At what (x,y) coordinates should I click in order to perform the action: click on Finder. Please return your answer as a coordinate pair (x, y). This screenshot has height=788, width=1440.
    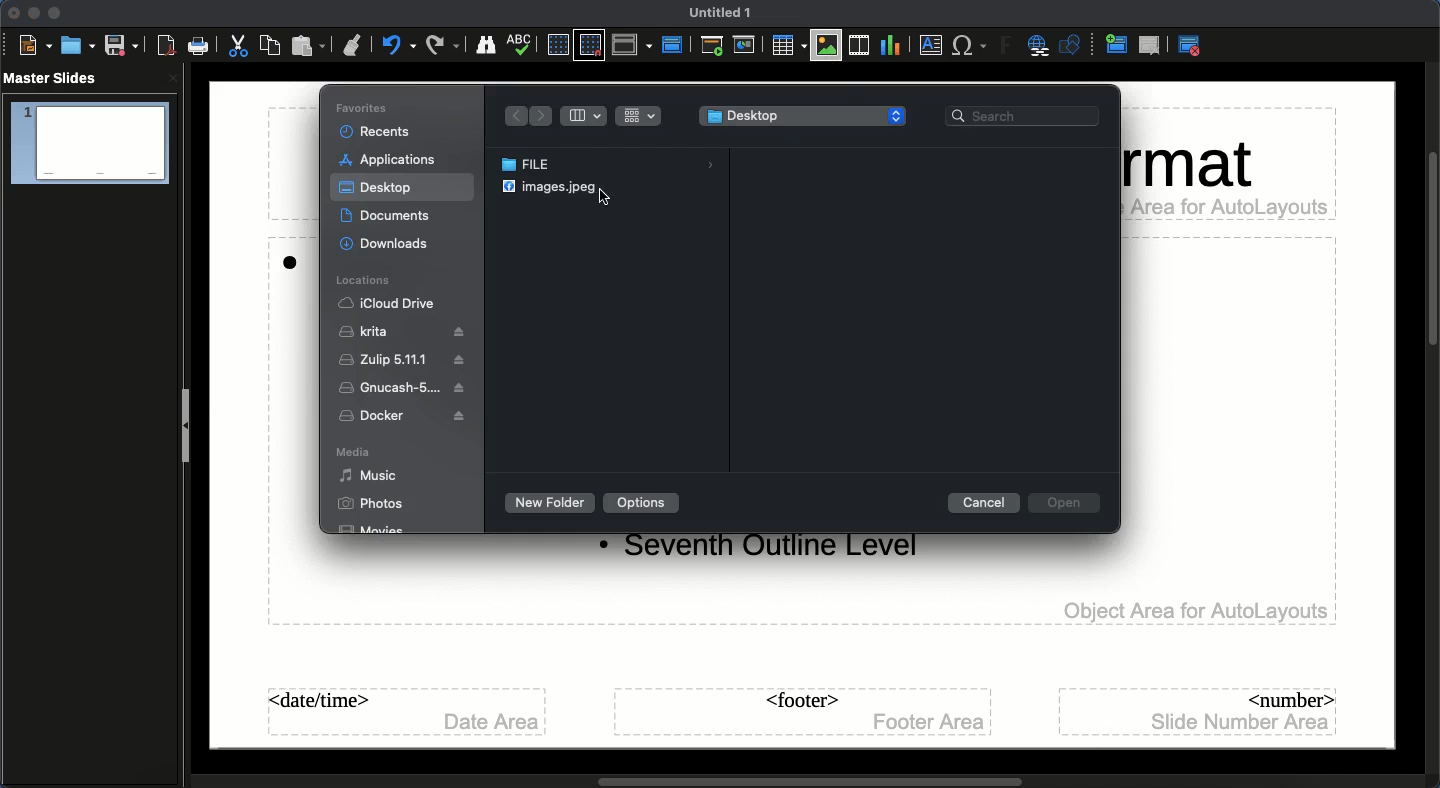
    Looking at the image, I should click on (485, 44).